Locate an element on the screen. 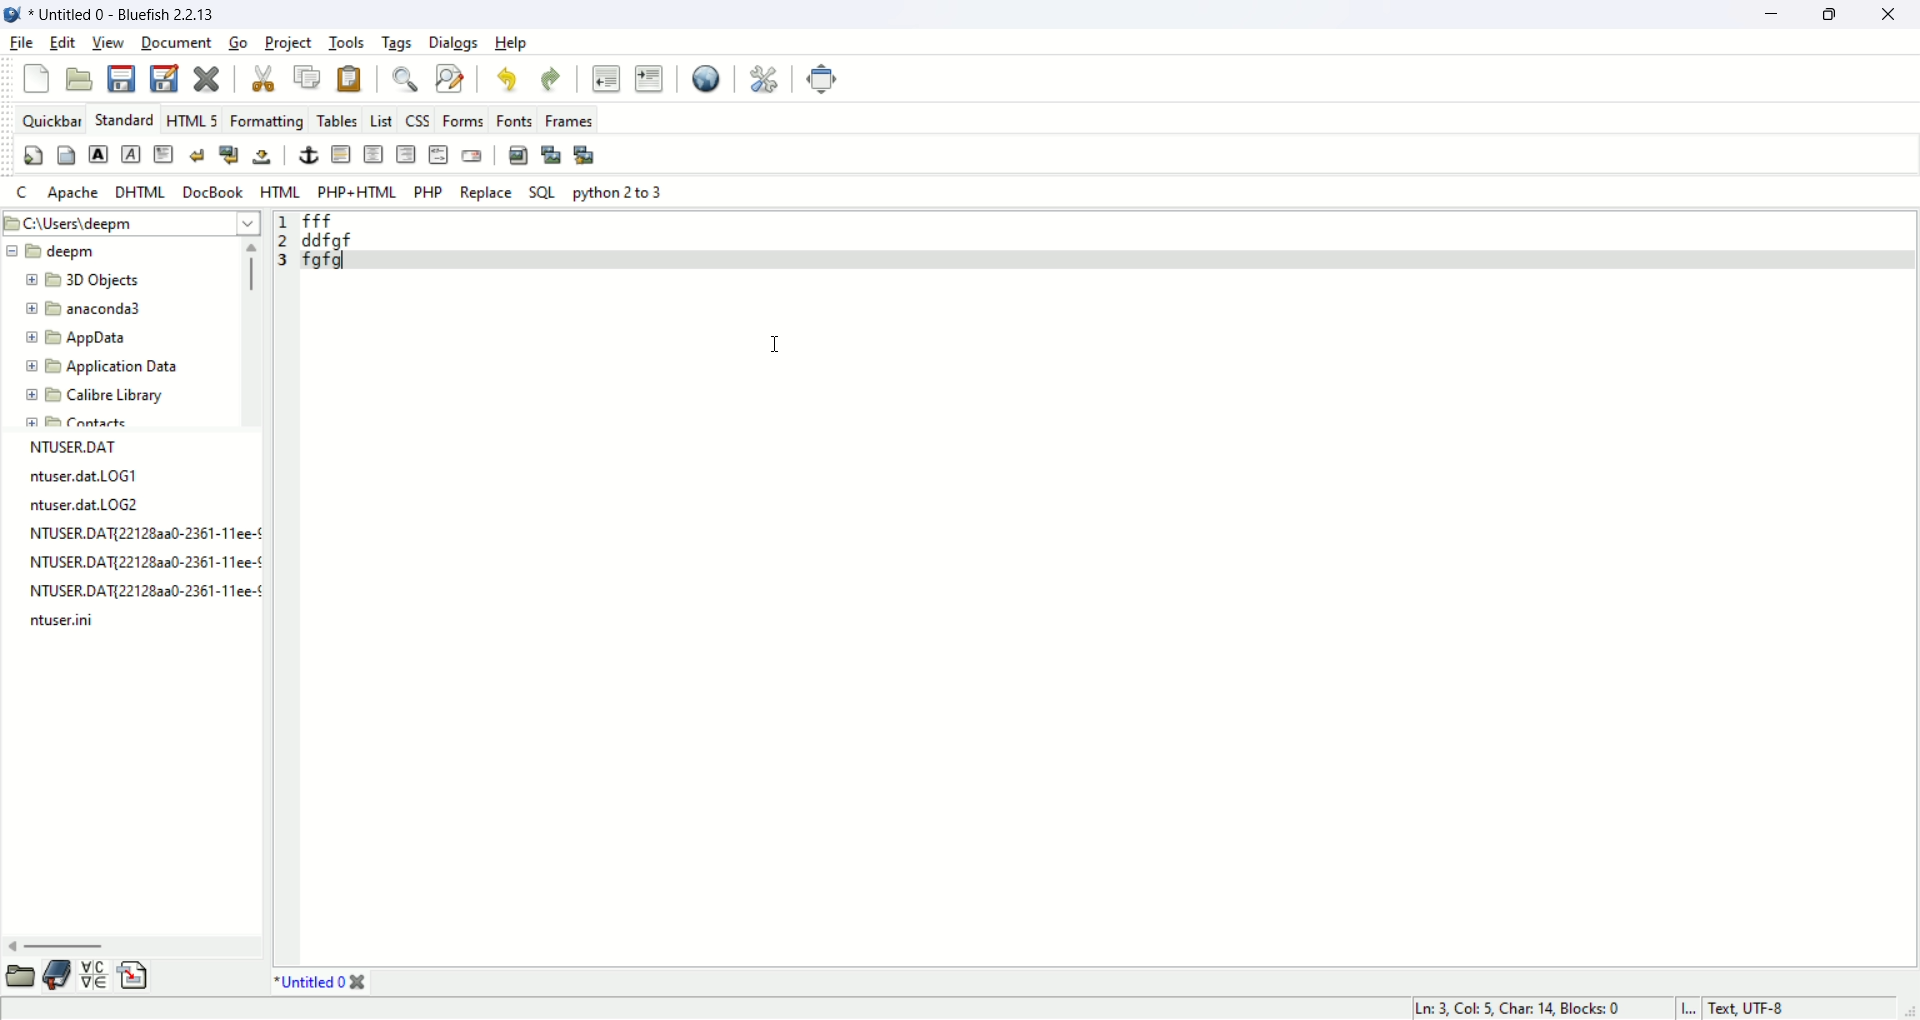 Image resolution: width=1920 pixels, height=1020 pixels. file name is located at coordinates (135, 533).